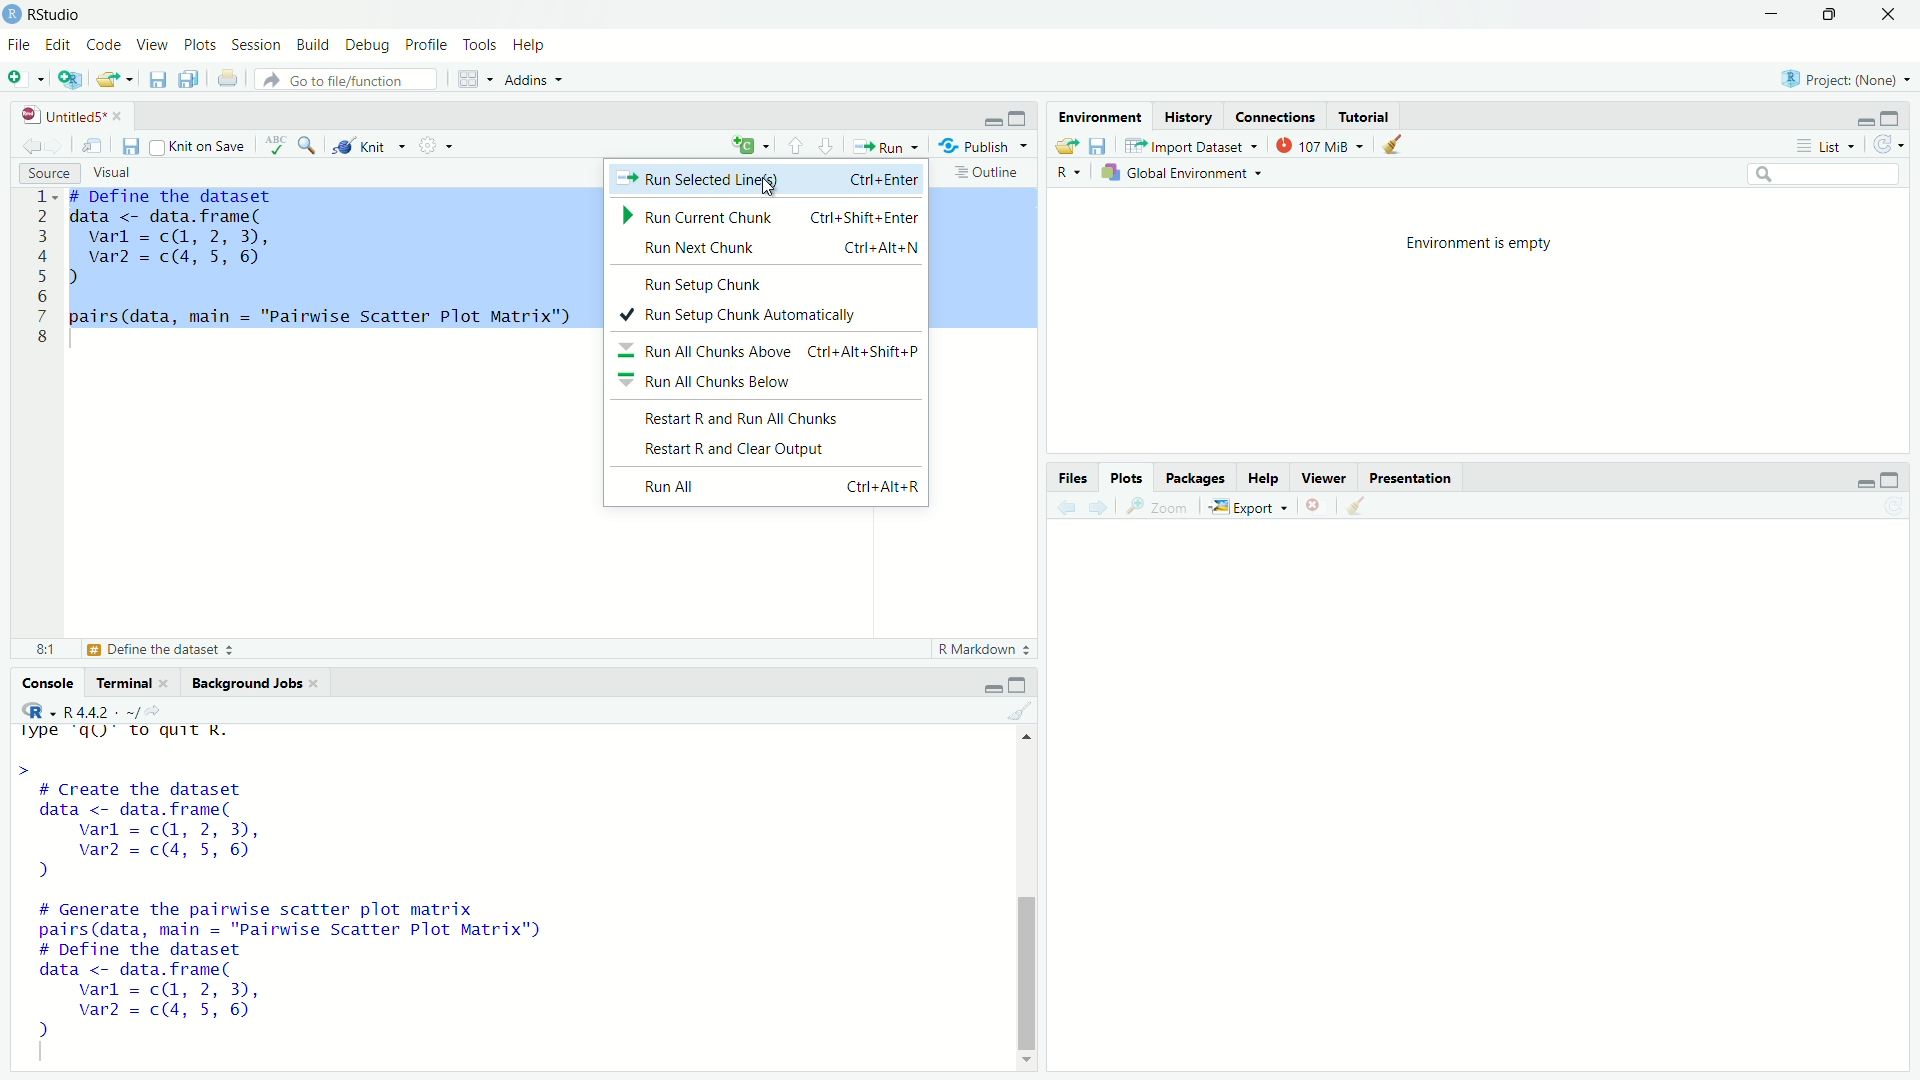  Describe the element at coordinates (104, 45) in the screenshot. I see `Code` at that location.